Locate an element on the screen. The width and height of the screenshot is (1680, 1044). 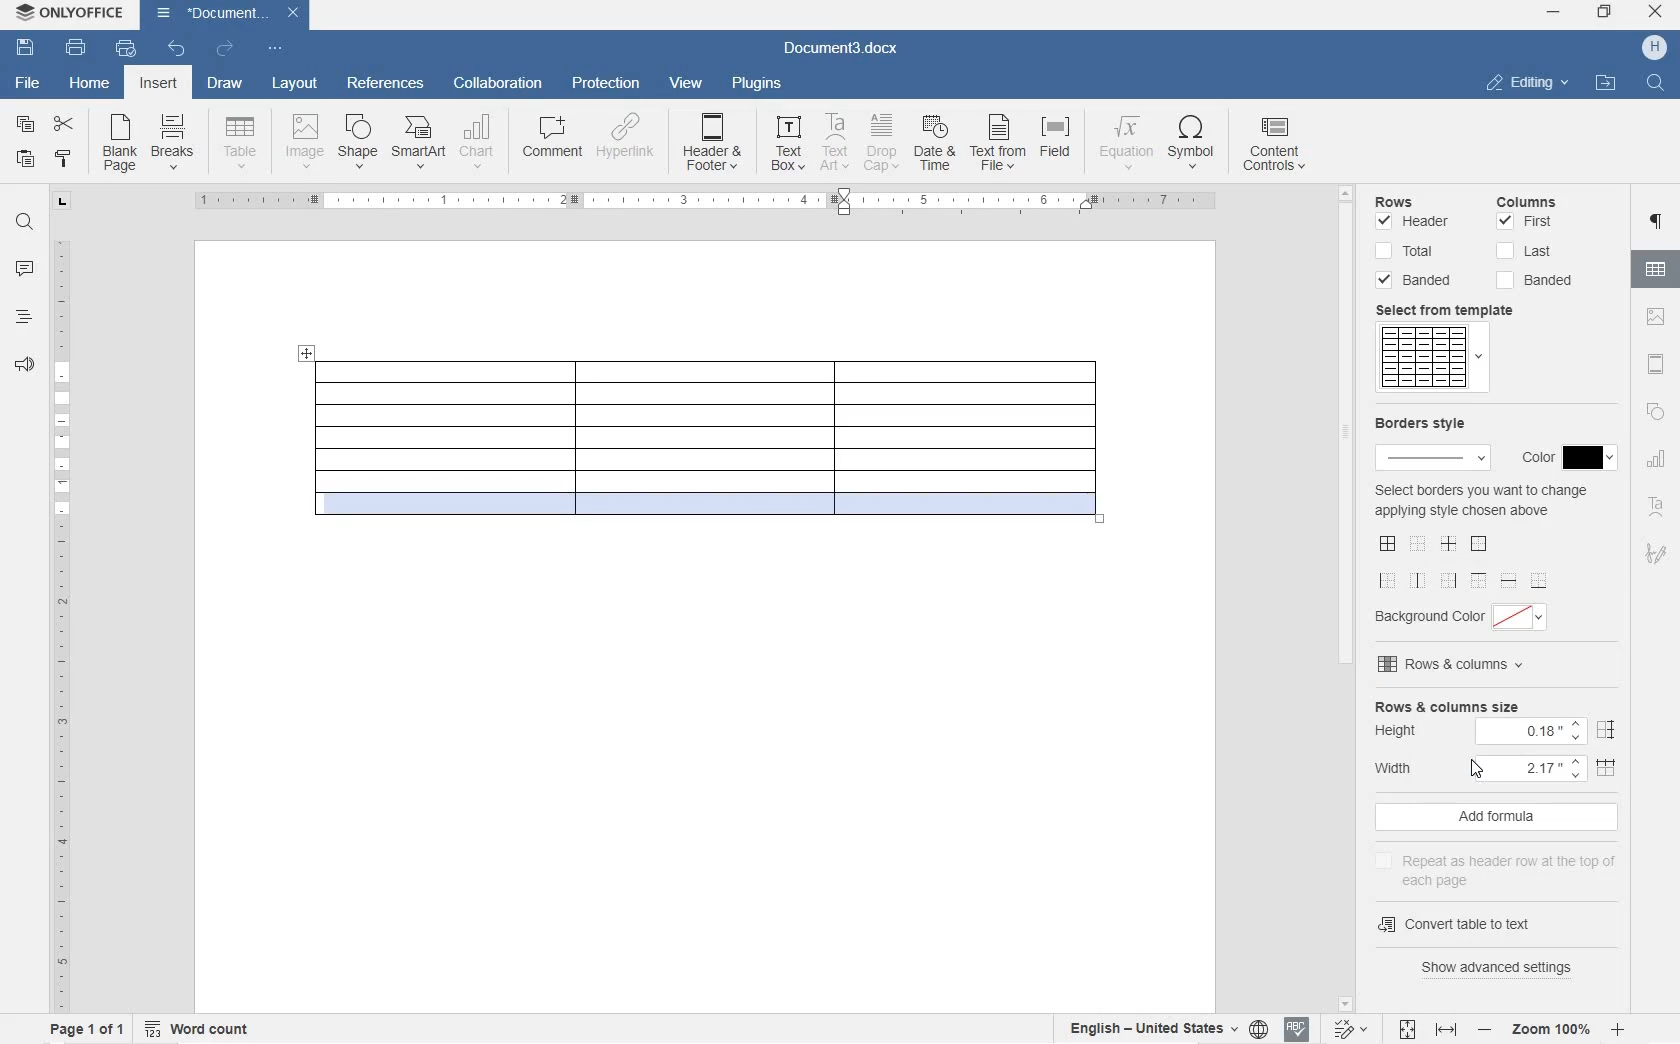
TRACK CHANGES is located at coordinates (1346, 1031).